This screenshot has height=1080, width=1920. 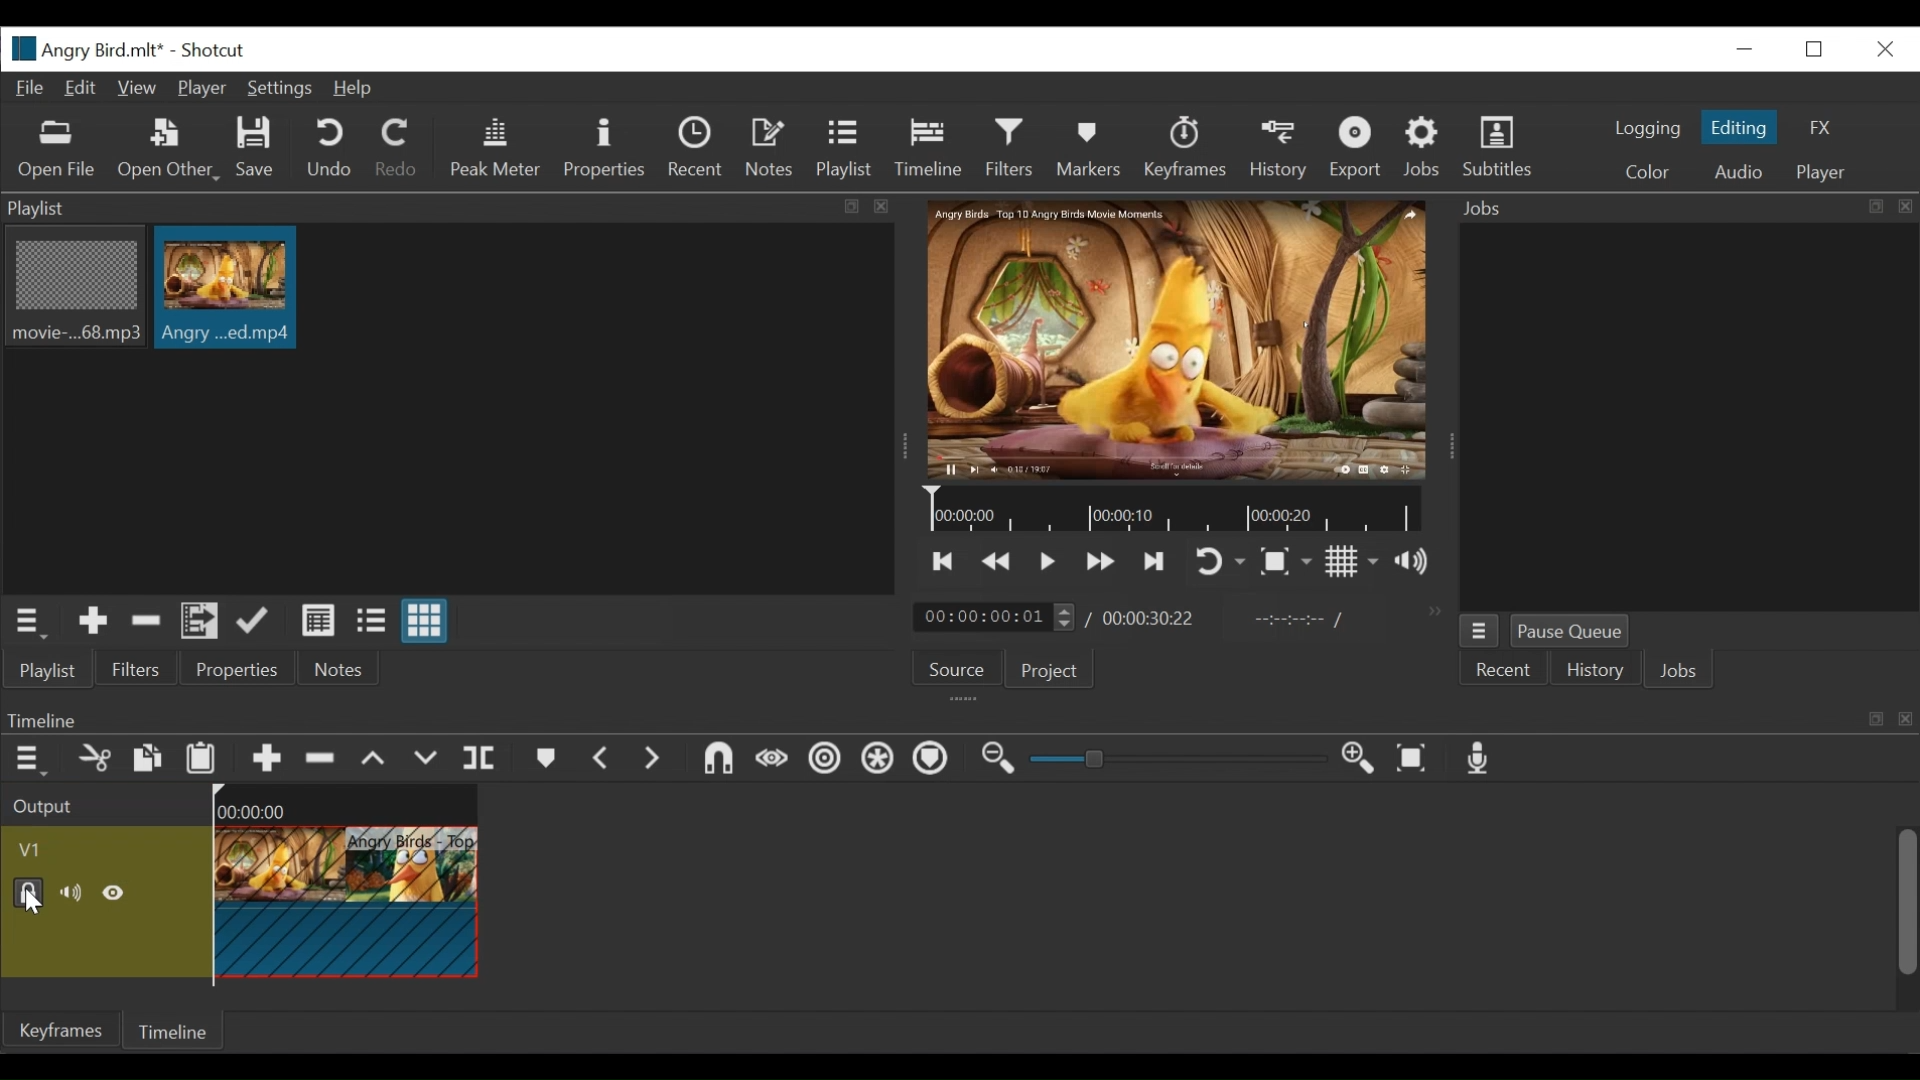 I want to click on Zoom timeline to fit, so click(x=1415, y=759).